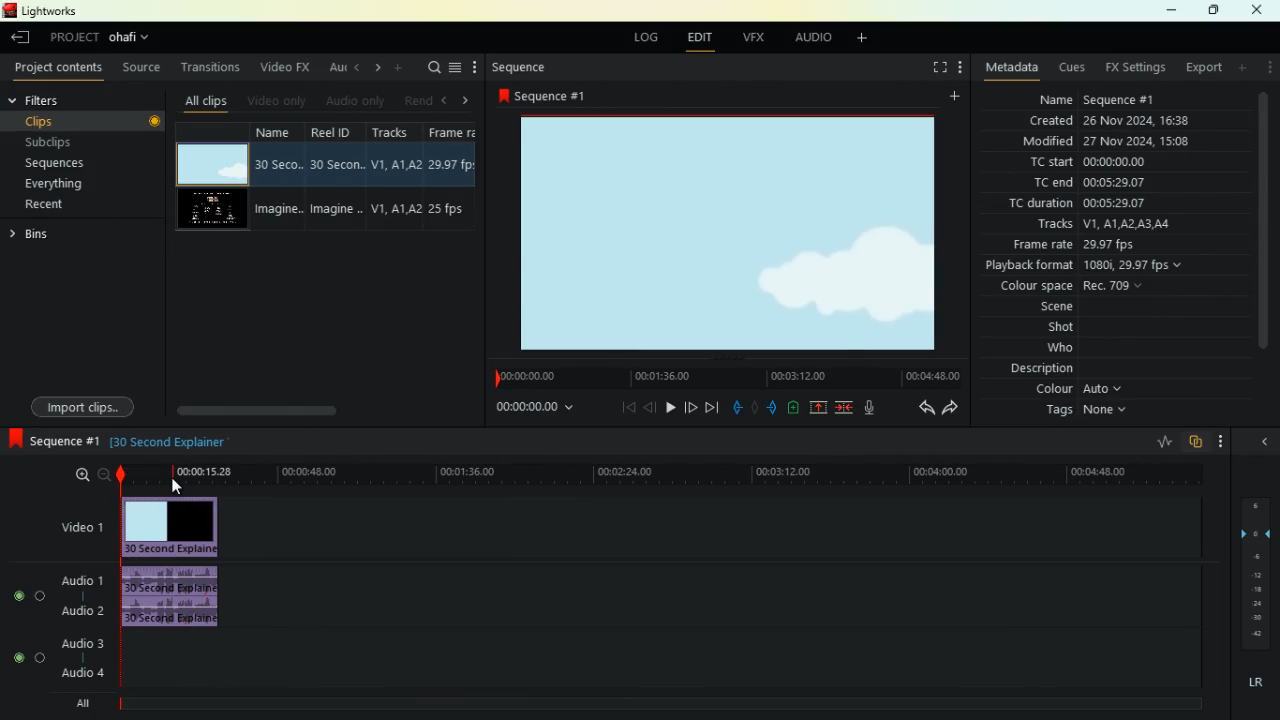  I want to click on back, so click(918, 411).